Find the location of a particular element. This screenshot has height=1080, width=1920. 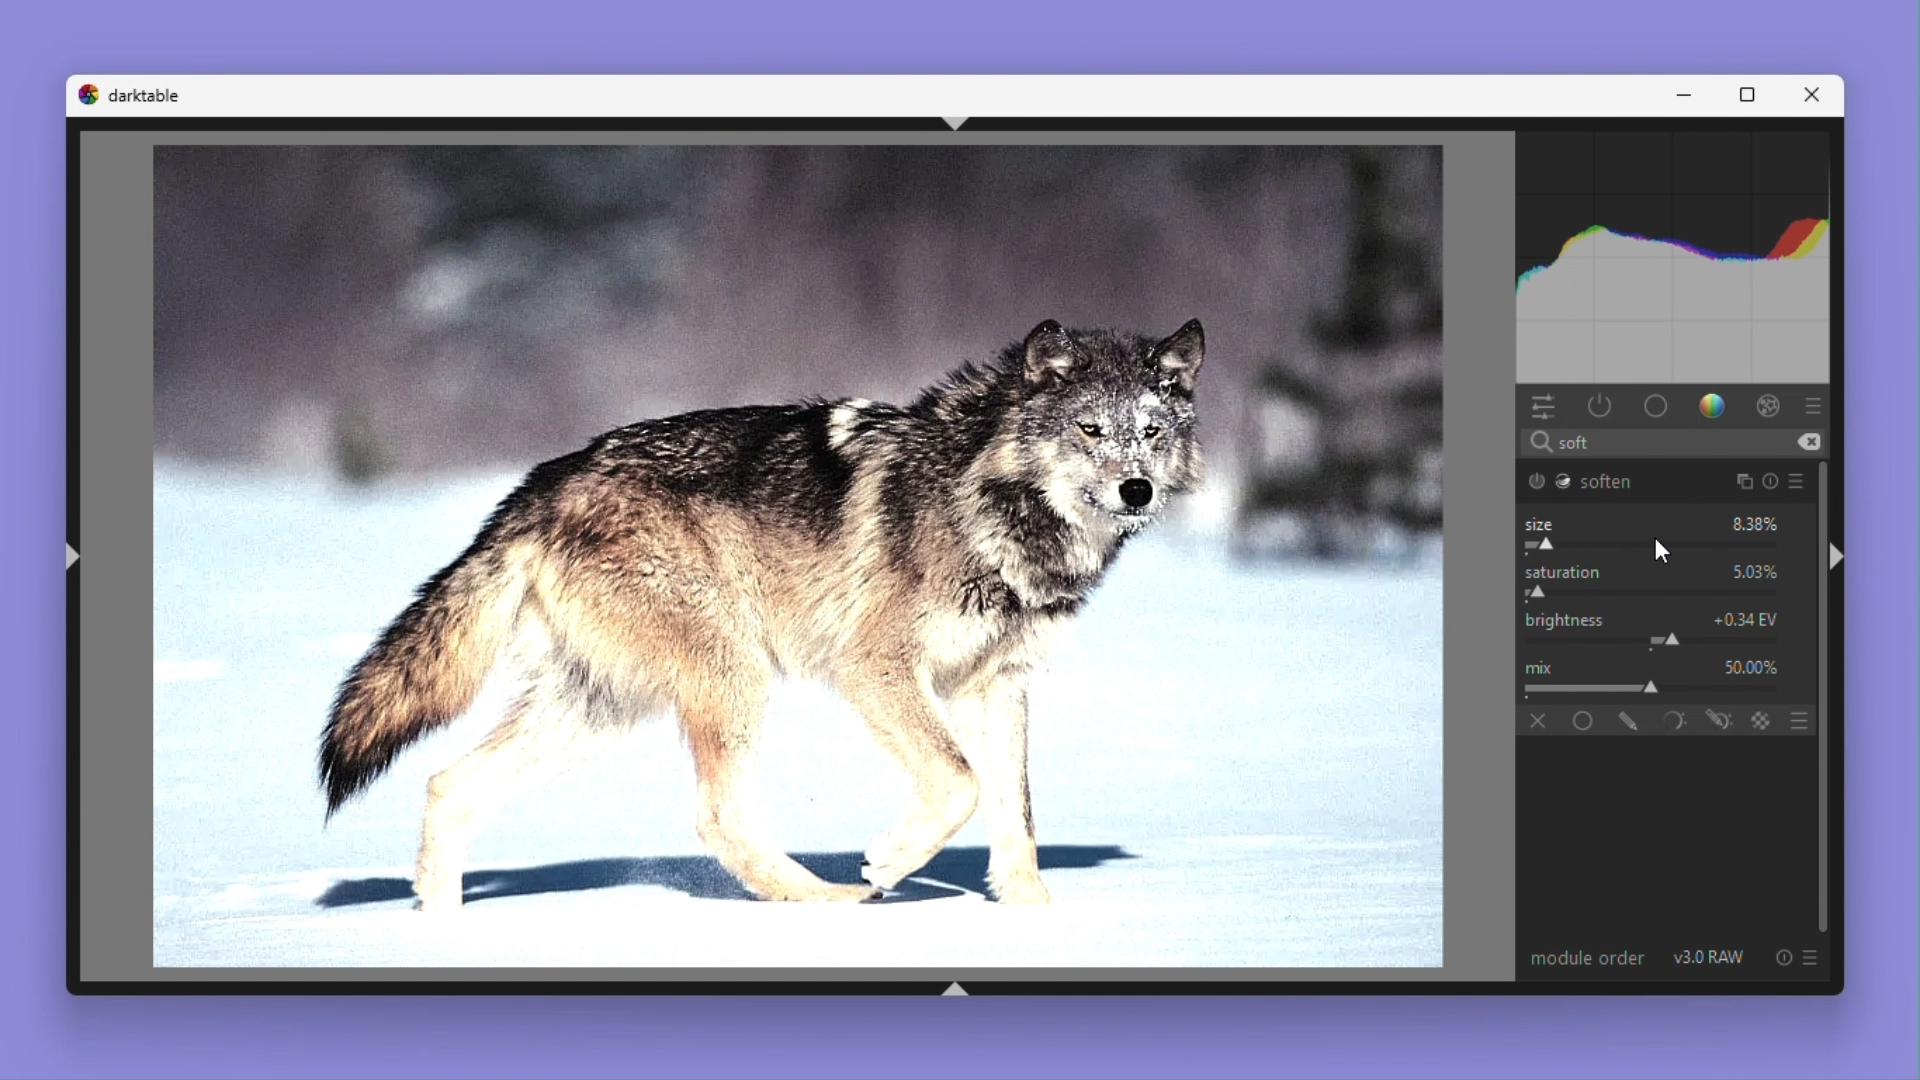

Collapse is located at coordinates (1838, 559).